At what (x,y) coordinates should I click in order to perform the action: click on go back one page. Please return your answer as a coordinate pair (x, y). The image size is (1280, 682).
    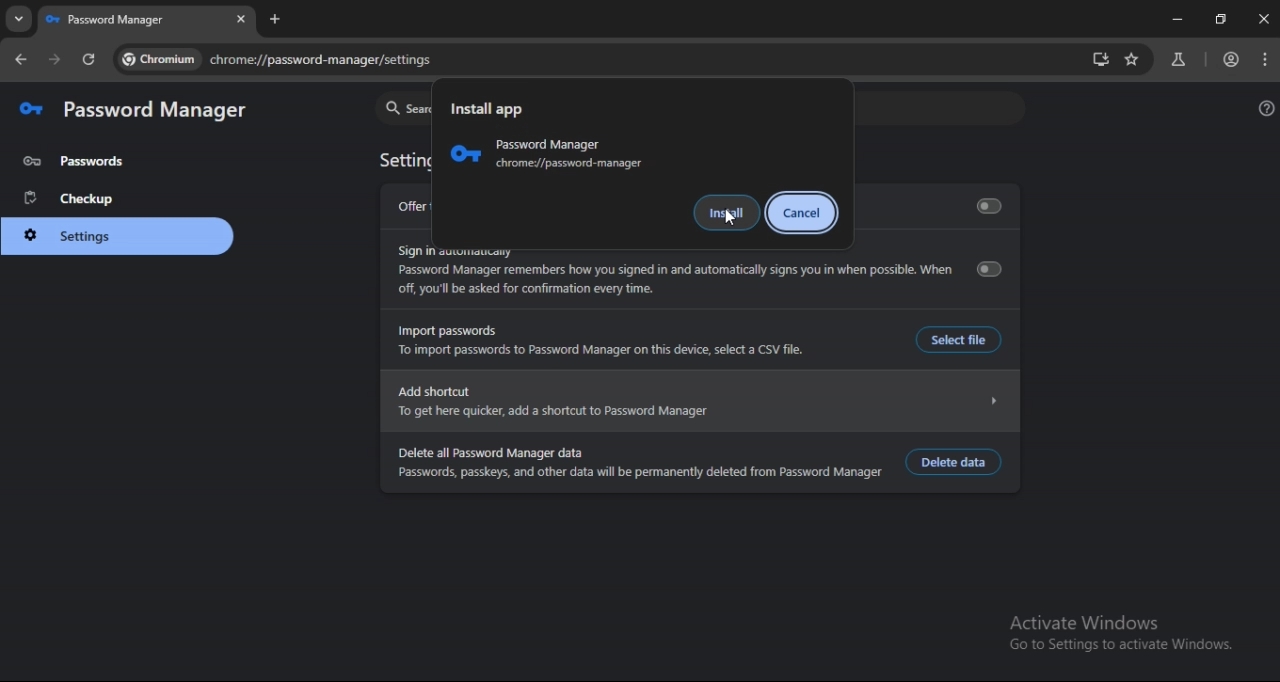
    Looking at the image, I should click on (21, 60).